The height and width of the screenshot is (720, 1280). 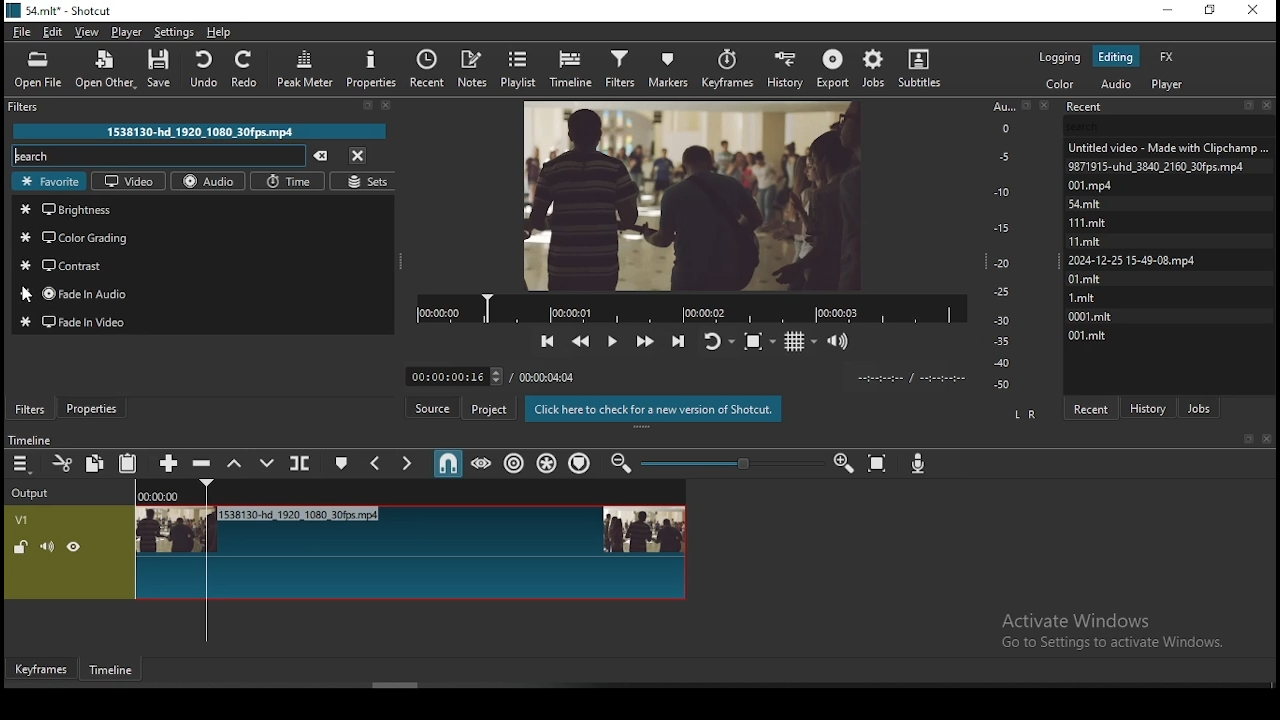 I want to click on recent, so click(x=430, y=68).